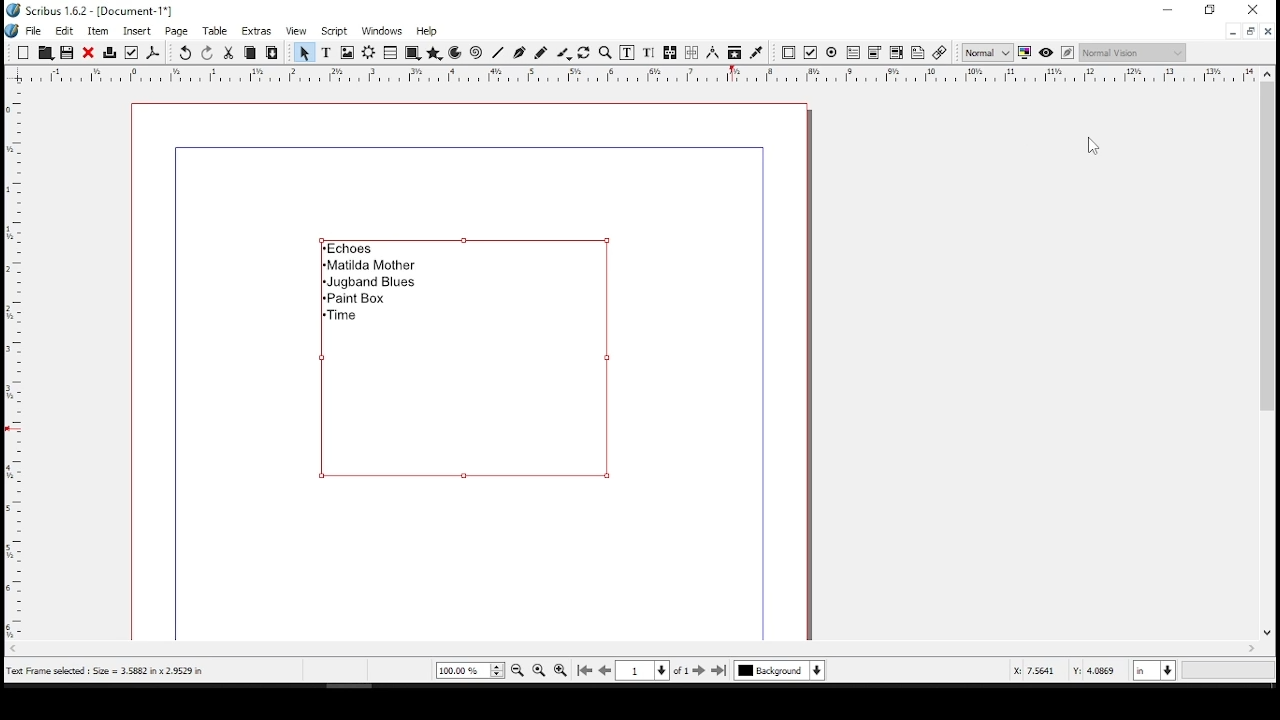  I want to click on shape, so click(411, 52).